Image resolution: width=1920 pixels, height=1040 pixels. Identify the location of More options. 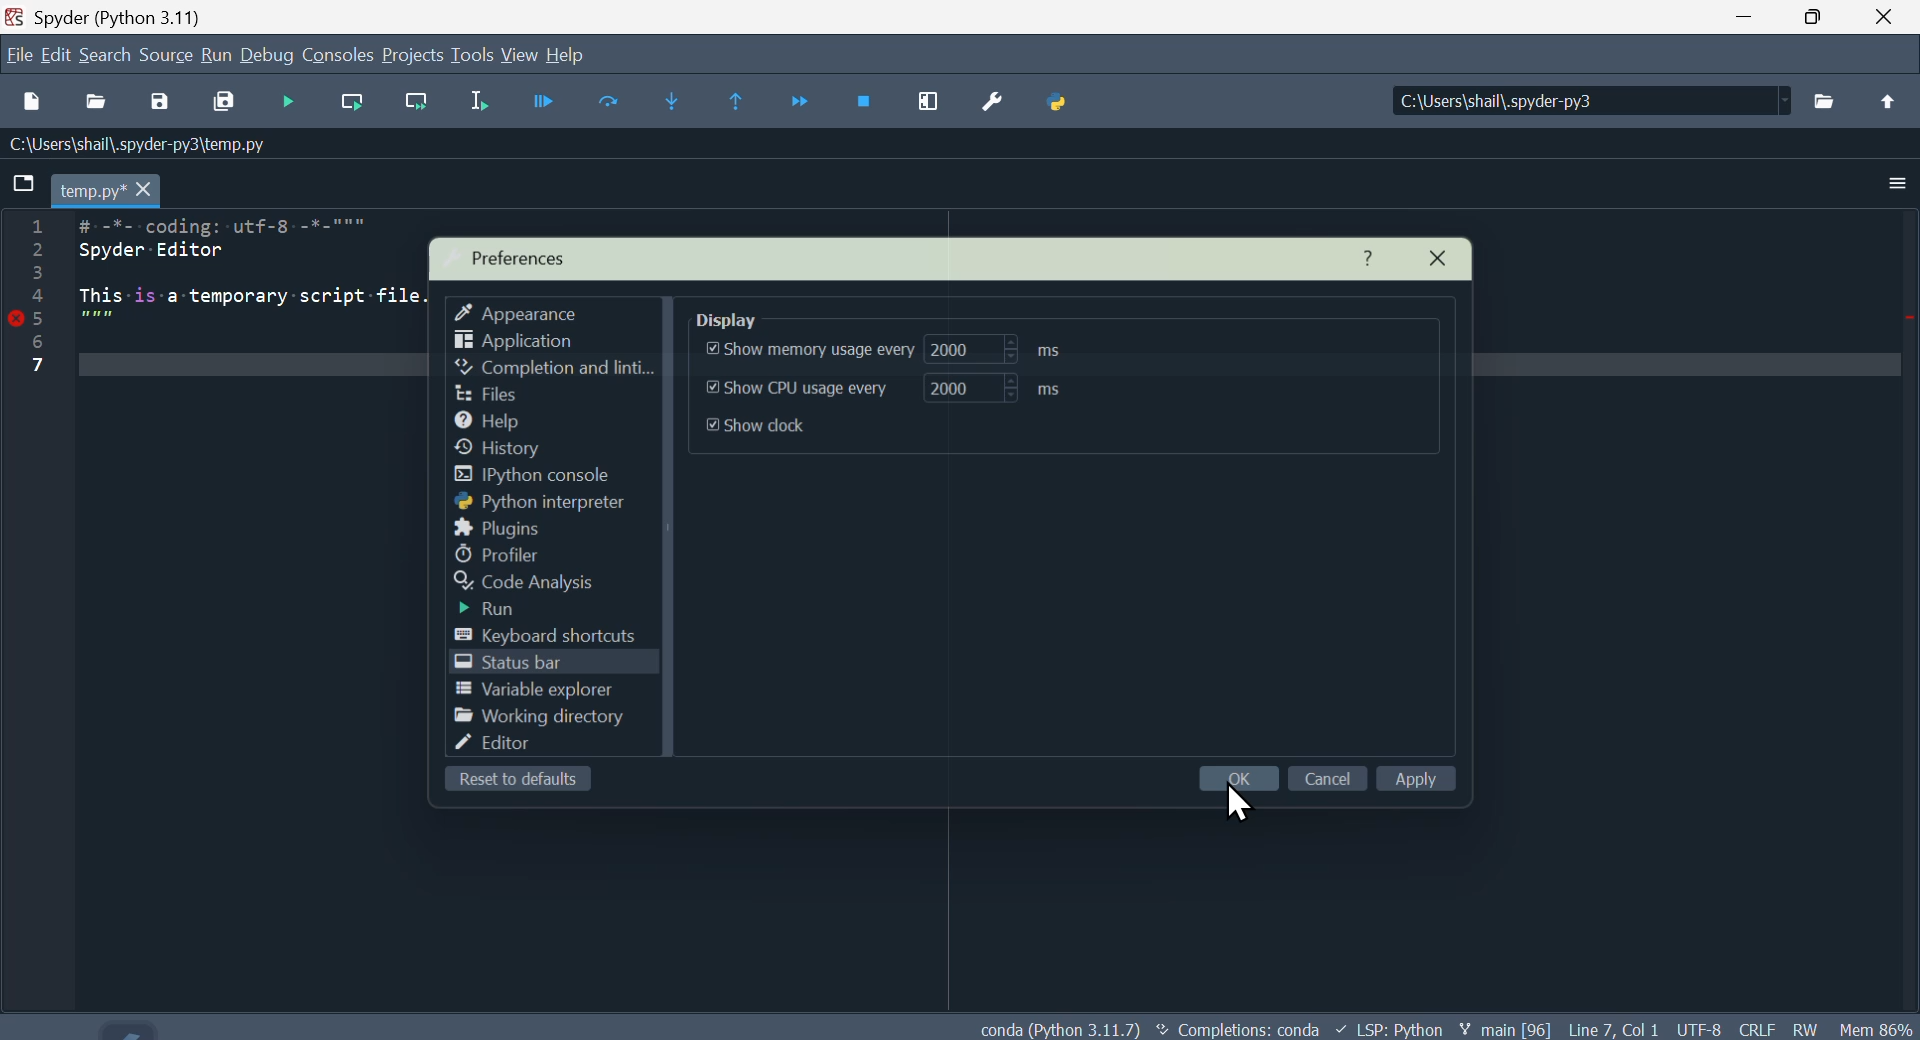
(1902, 178).